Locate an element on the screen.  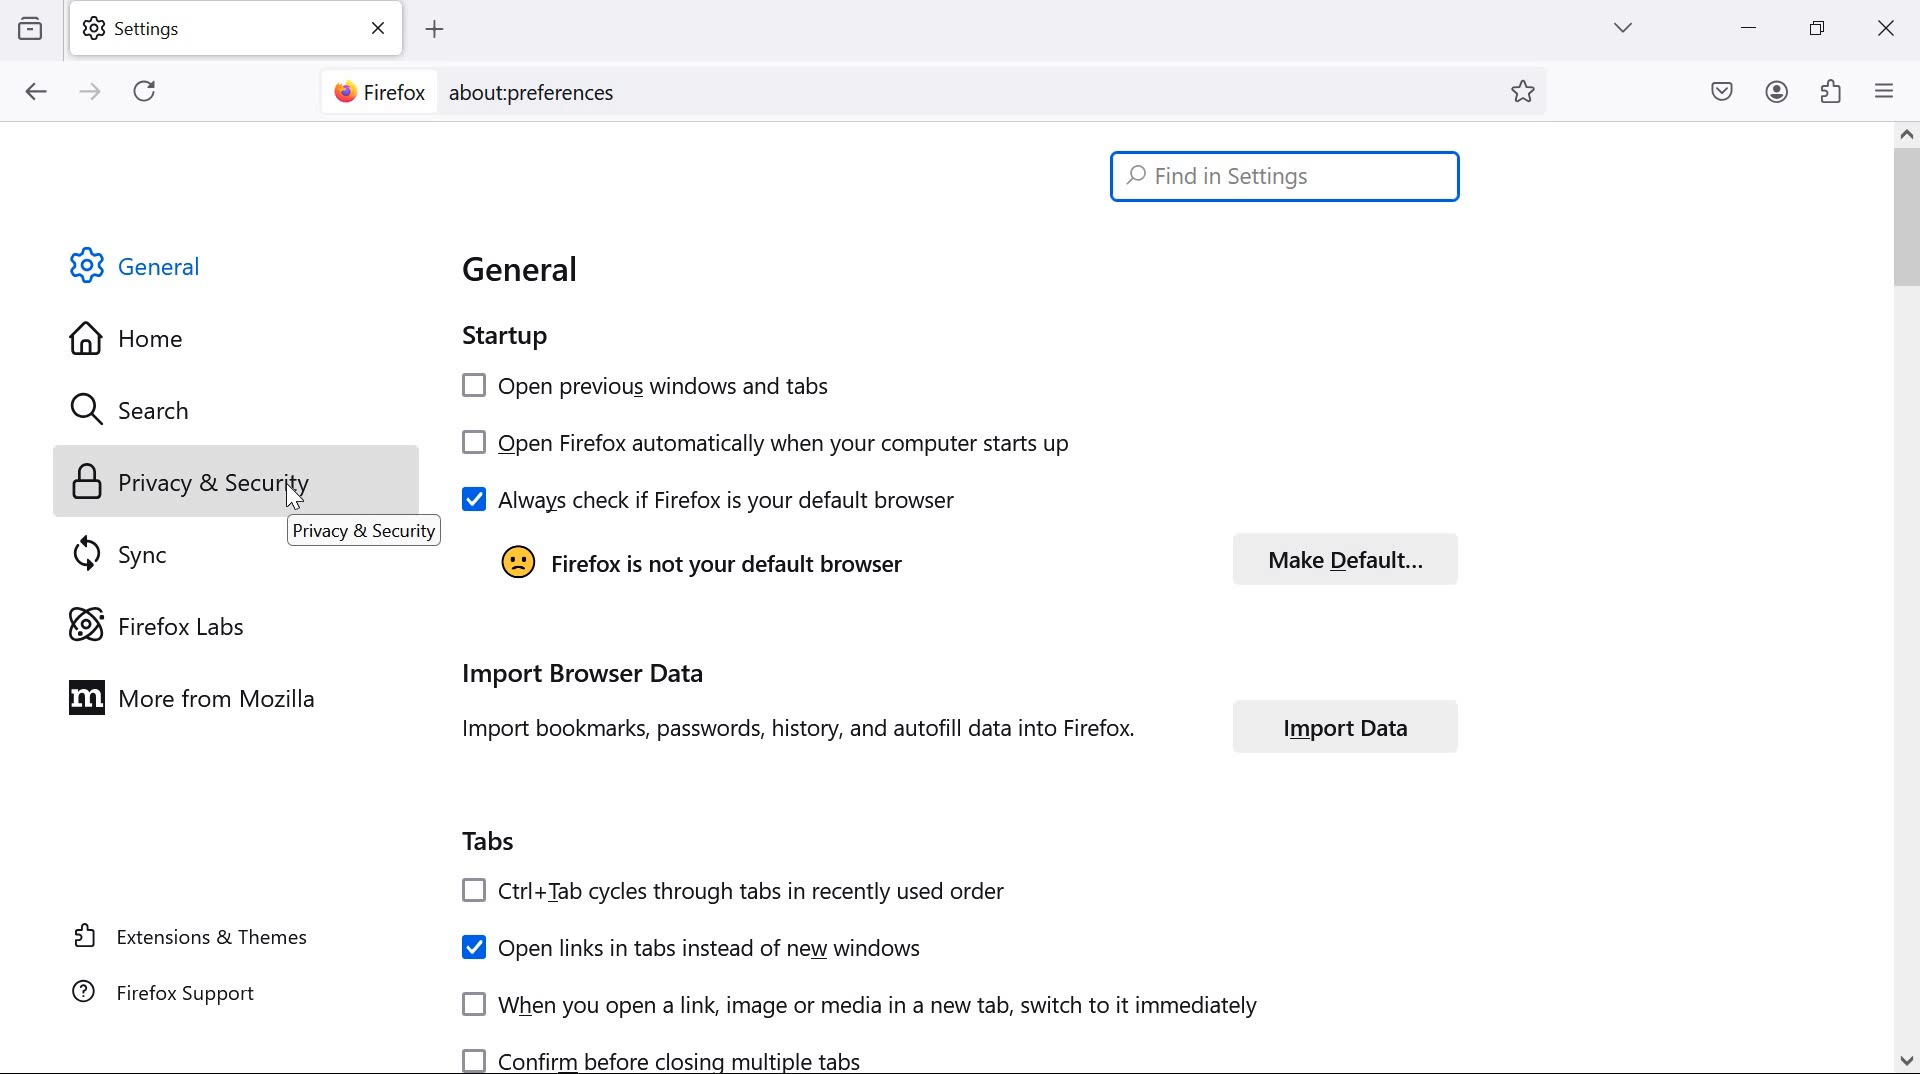
privacy & security is located at coordinates (366, 532).